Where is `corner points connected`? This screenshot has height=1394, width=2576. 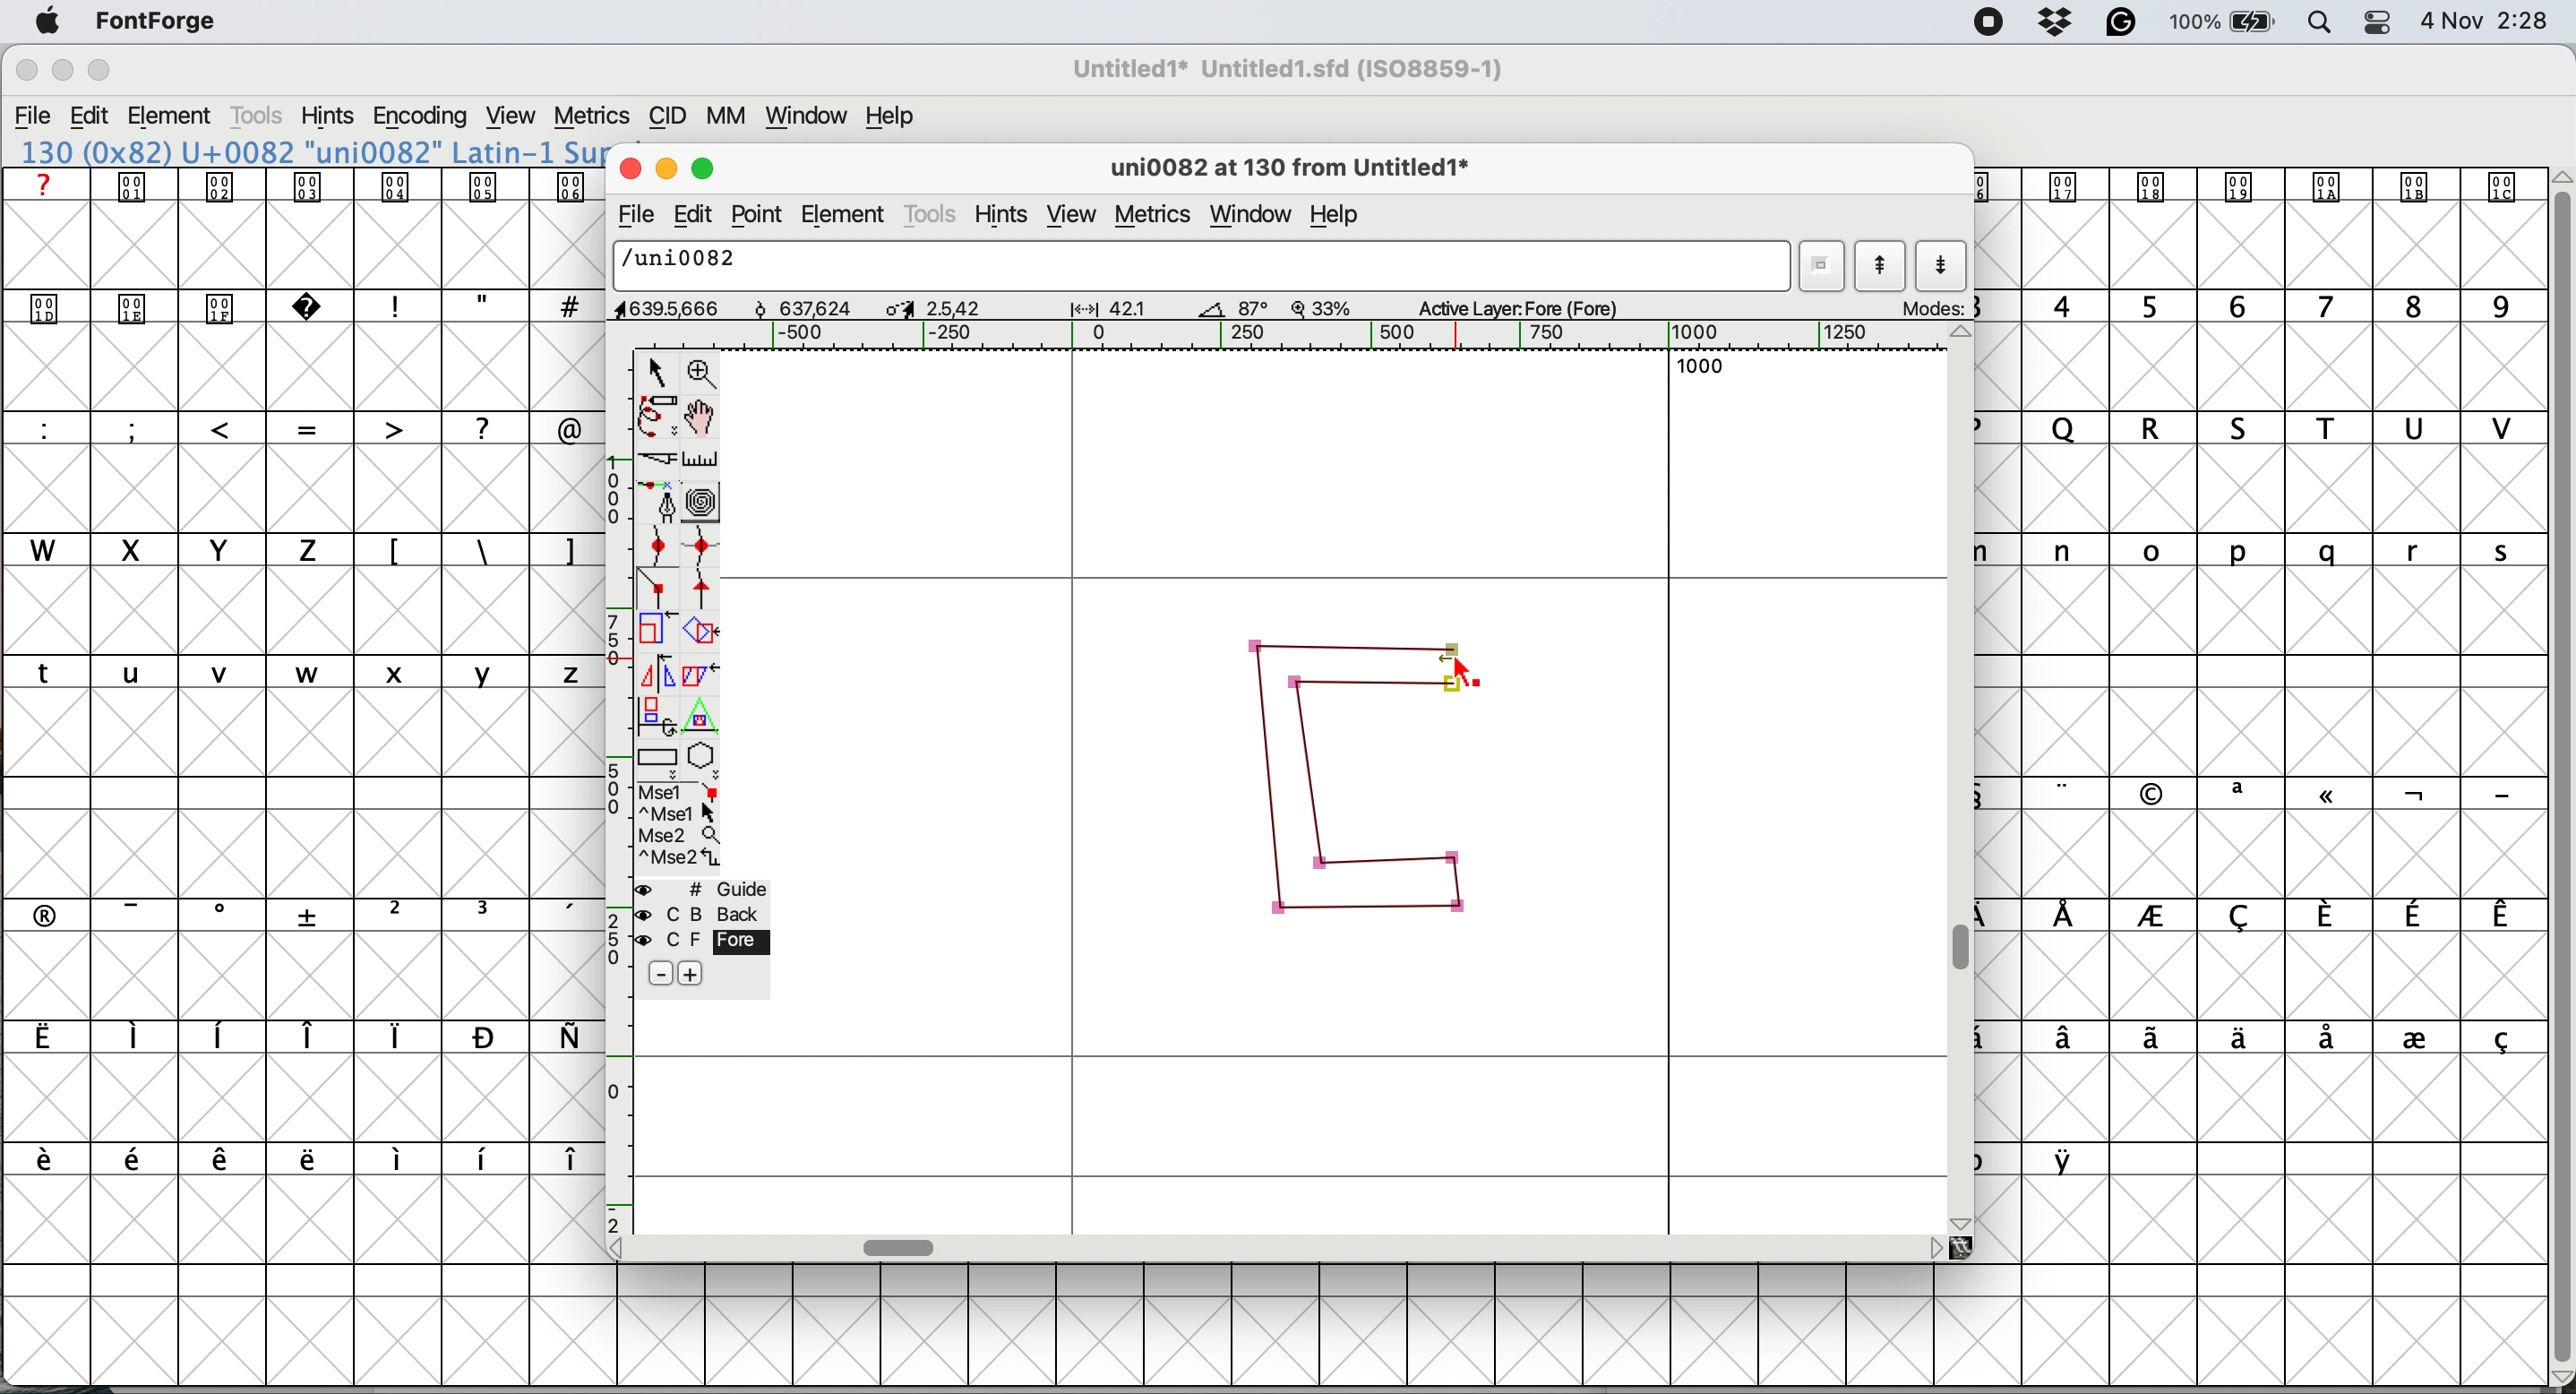 corner points connected is located at coordinates (1462, 891).